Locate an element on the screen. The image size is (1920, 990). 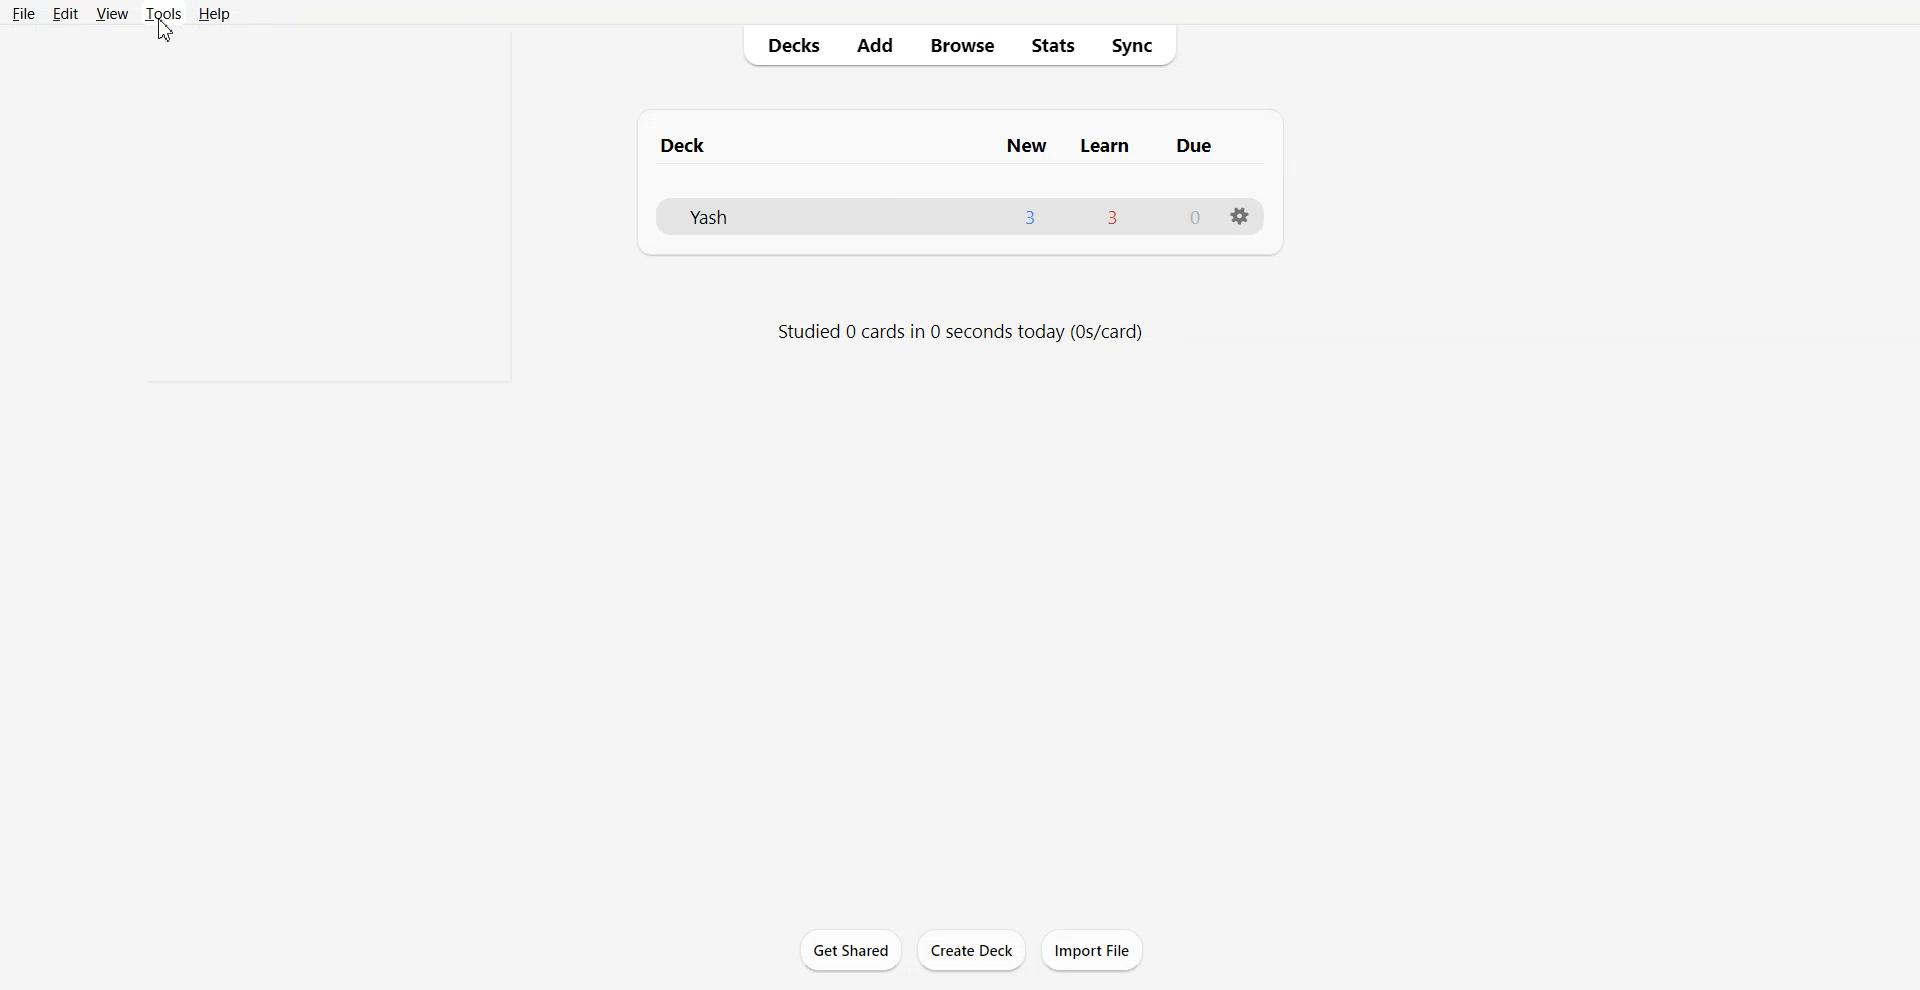
Sync is located at coordinates (1135, 46).